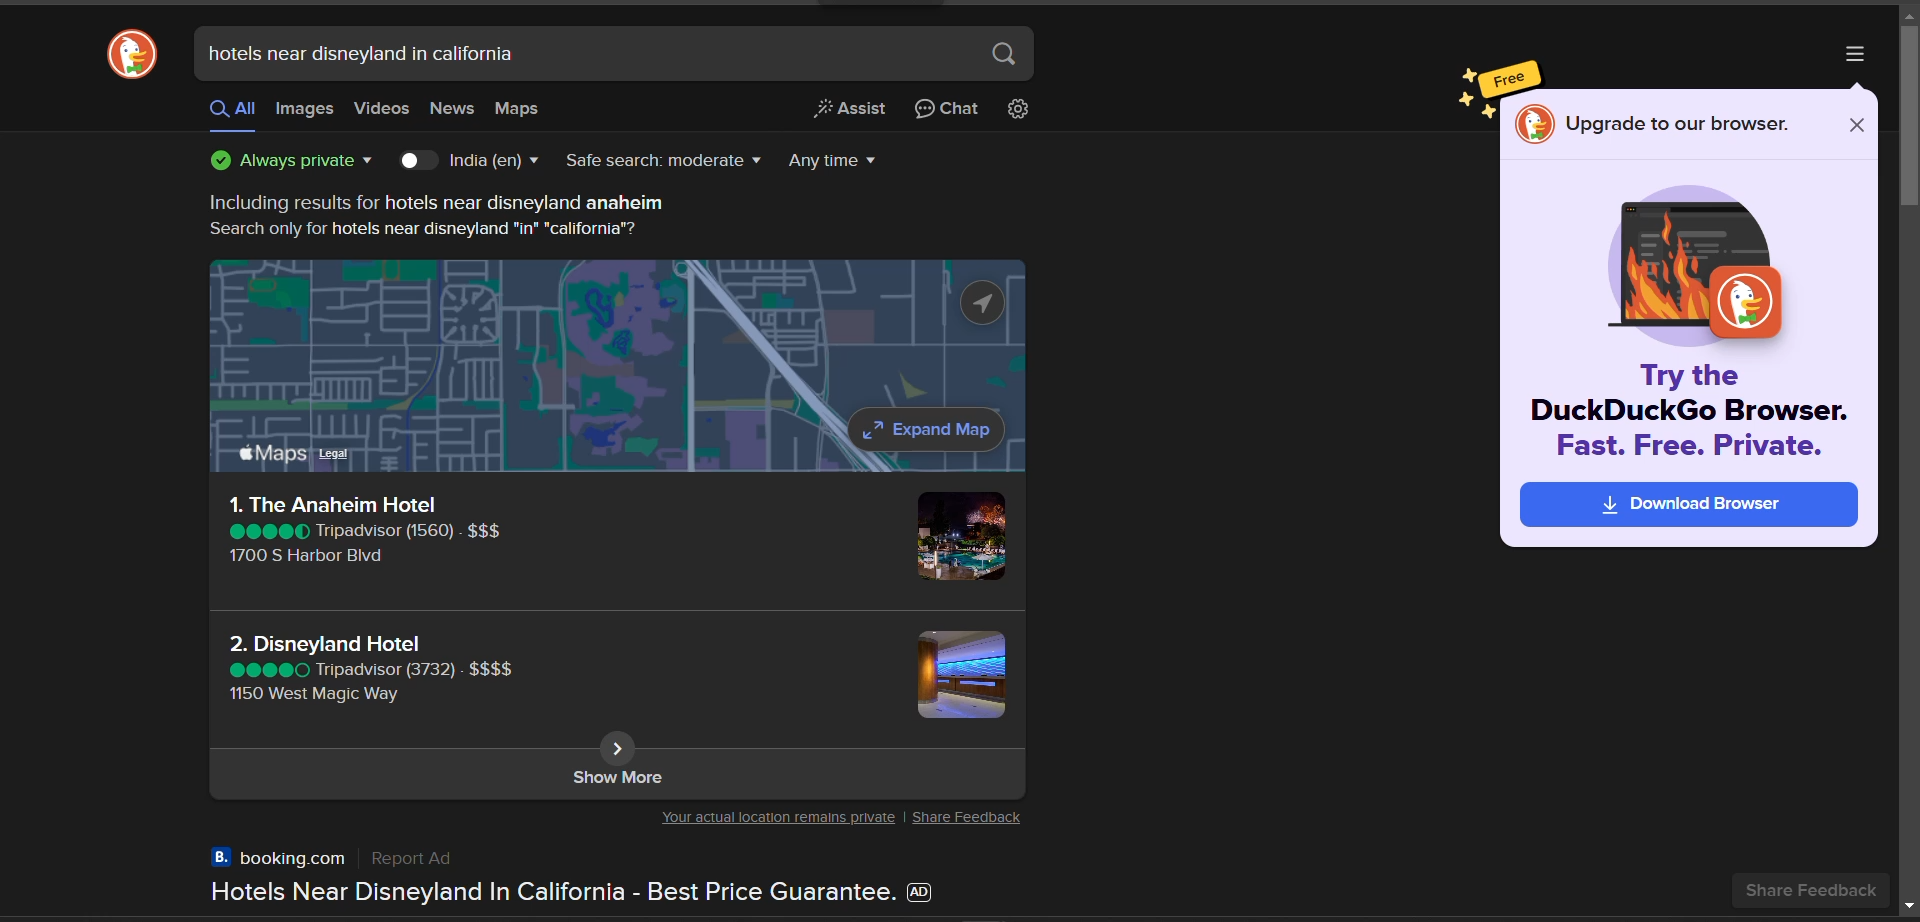 Image resolution: width=1920 pixels, height=922 pixels. Describe the element at coordinates (1854, 125) in the screenshot. I see `close` at that location.